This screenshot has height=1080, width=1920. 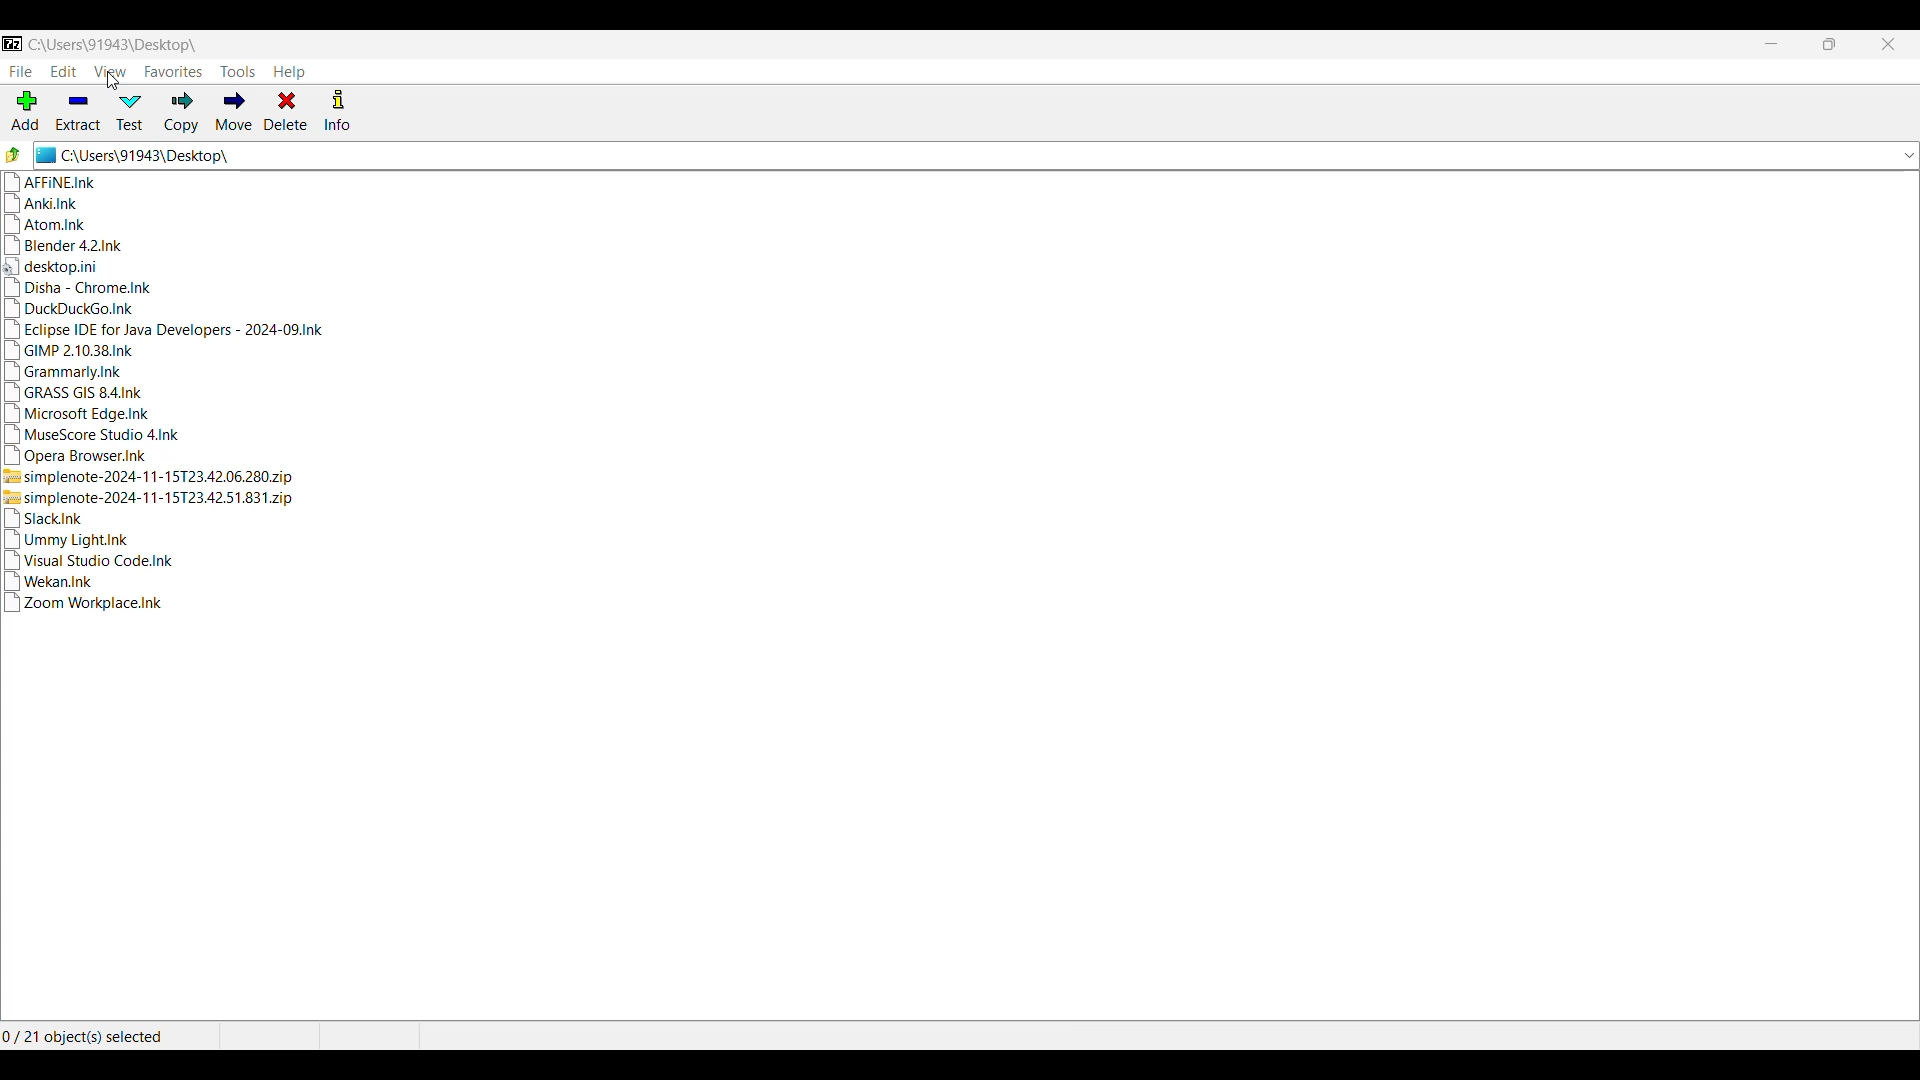 I want to click on 0 / 21 object(s) selected, so click(x=90, y=1037).